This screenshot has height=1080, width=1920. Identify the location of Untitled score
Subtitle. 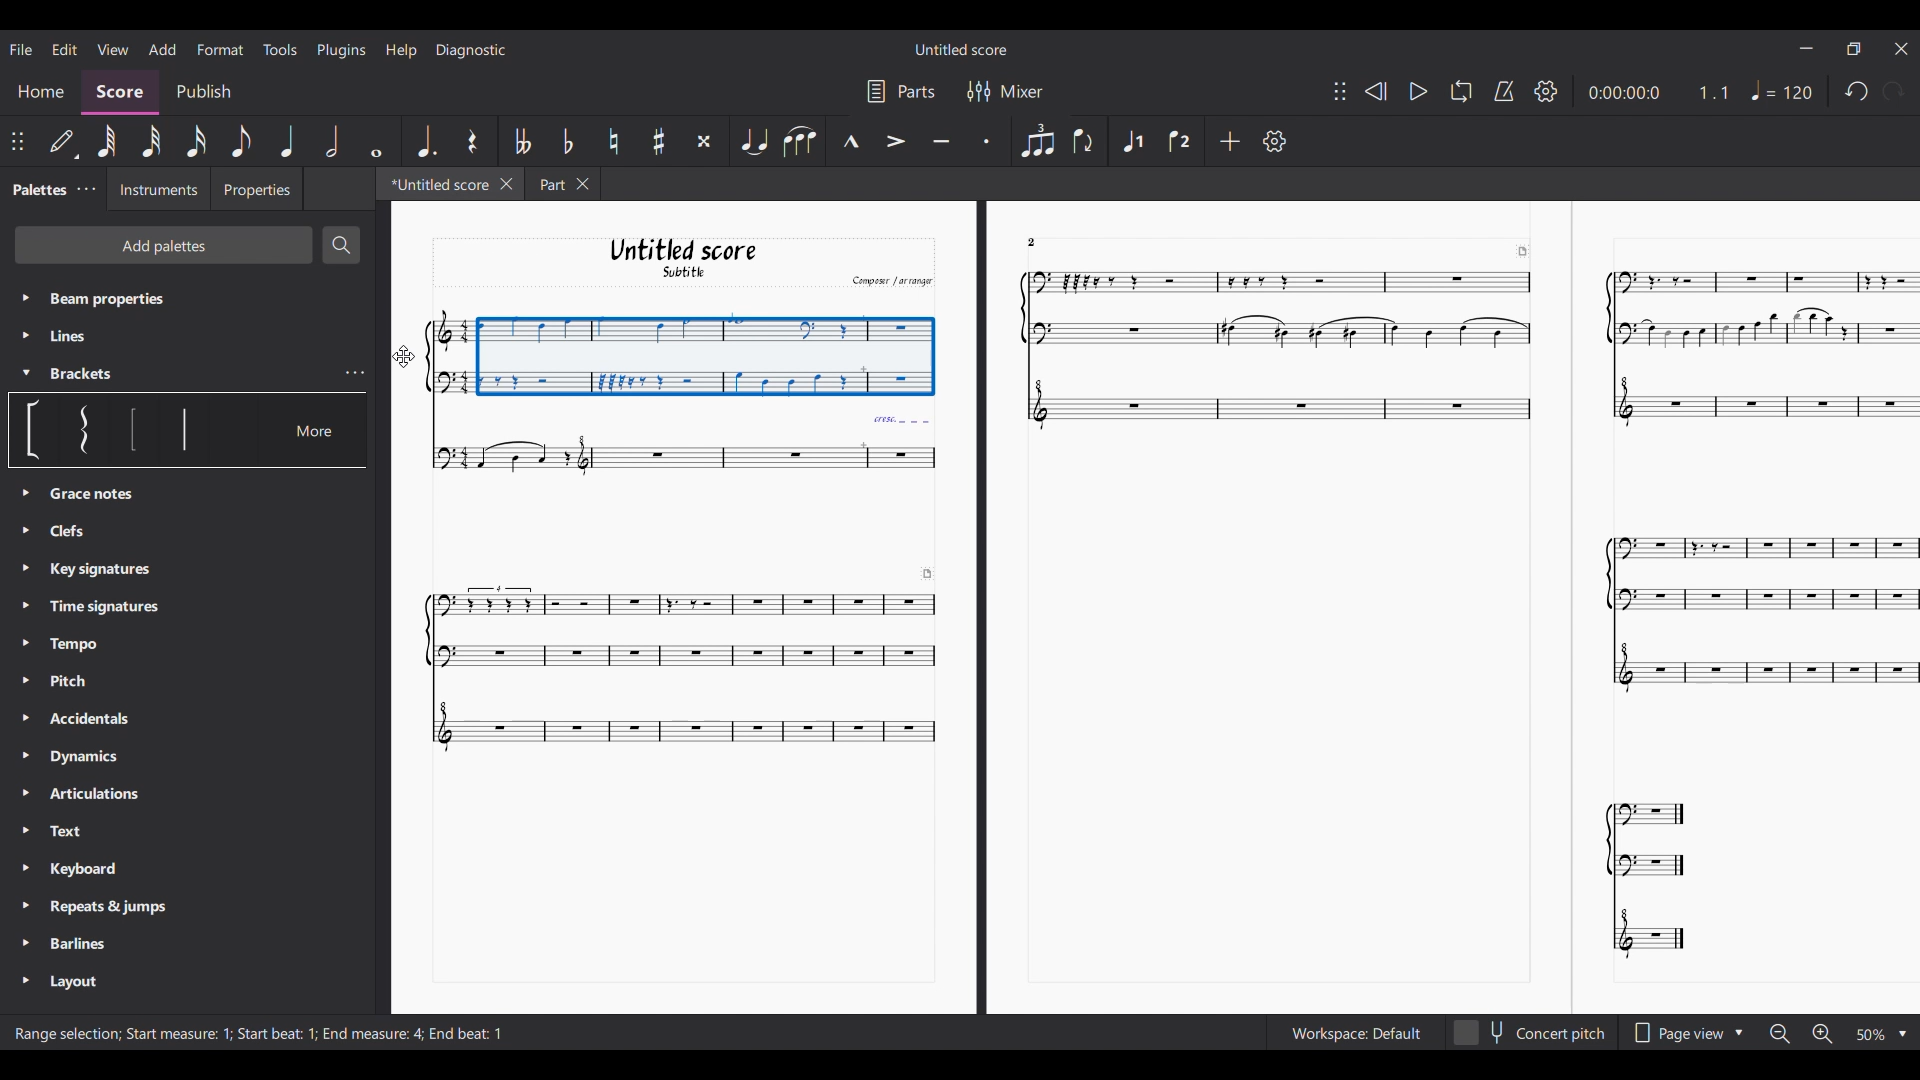
(681, 259).